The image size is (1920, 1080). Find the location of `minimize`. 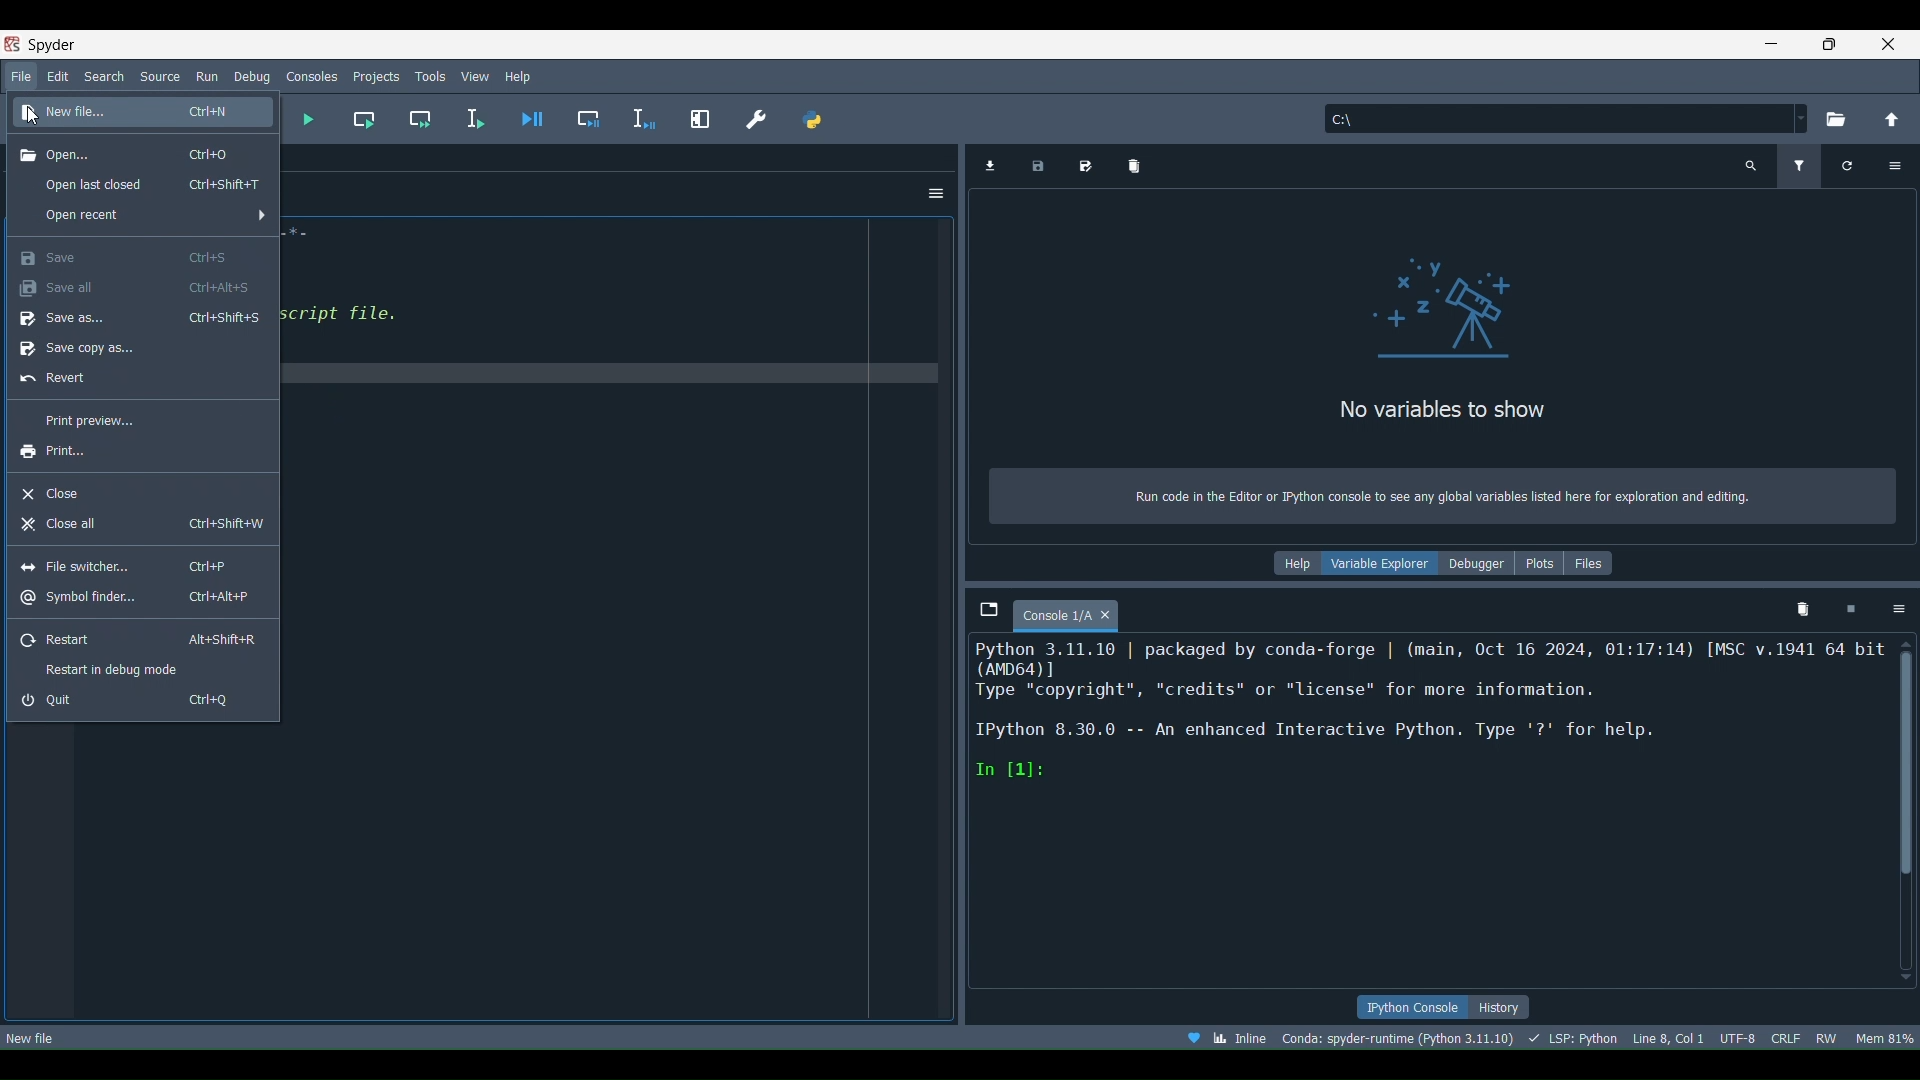

minimize is located at coordinates (1772, 43).